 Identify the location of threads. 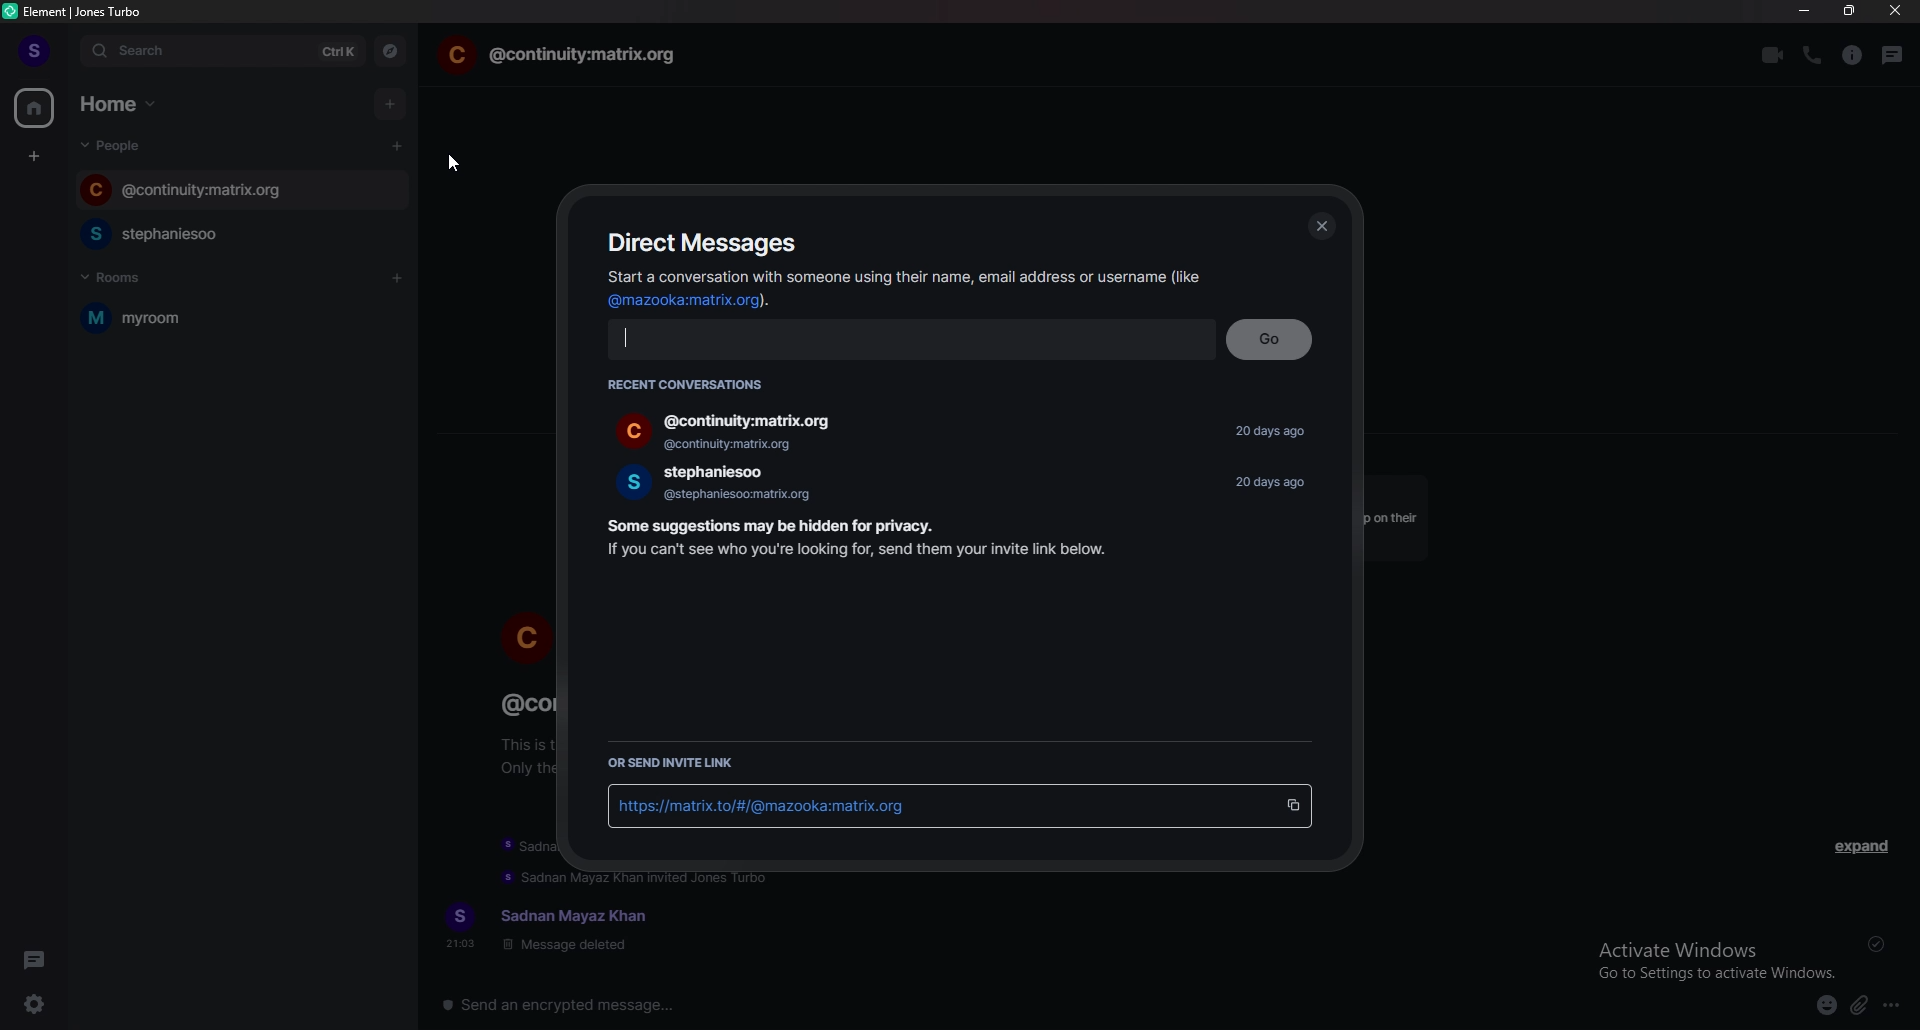
(36, 960).